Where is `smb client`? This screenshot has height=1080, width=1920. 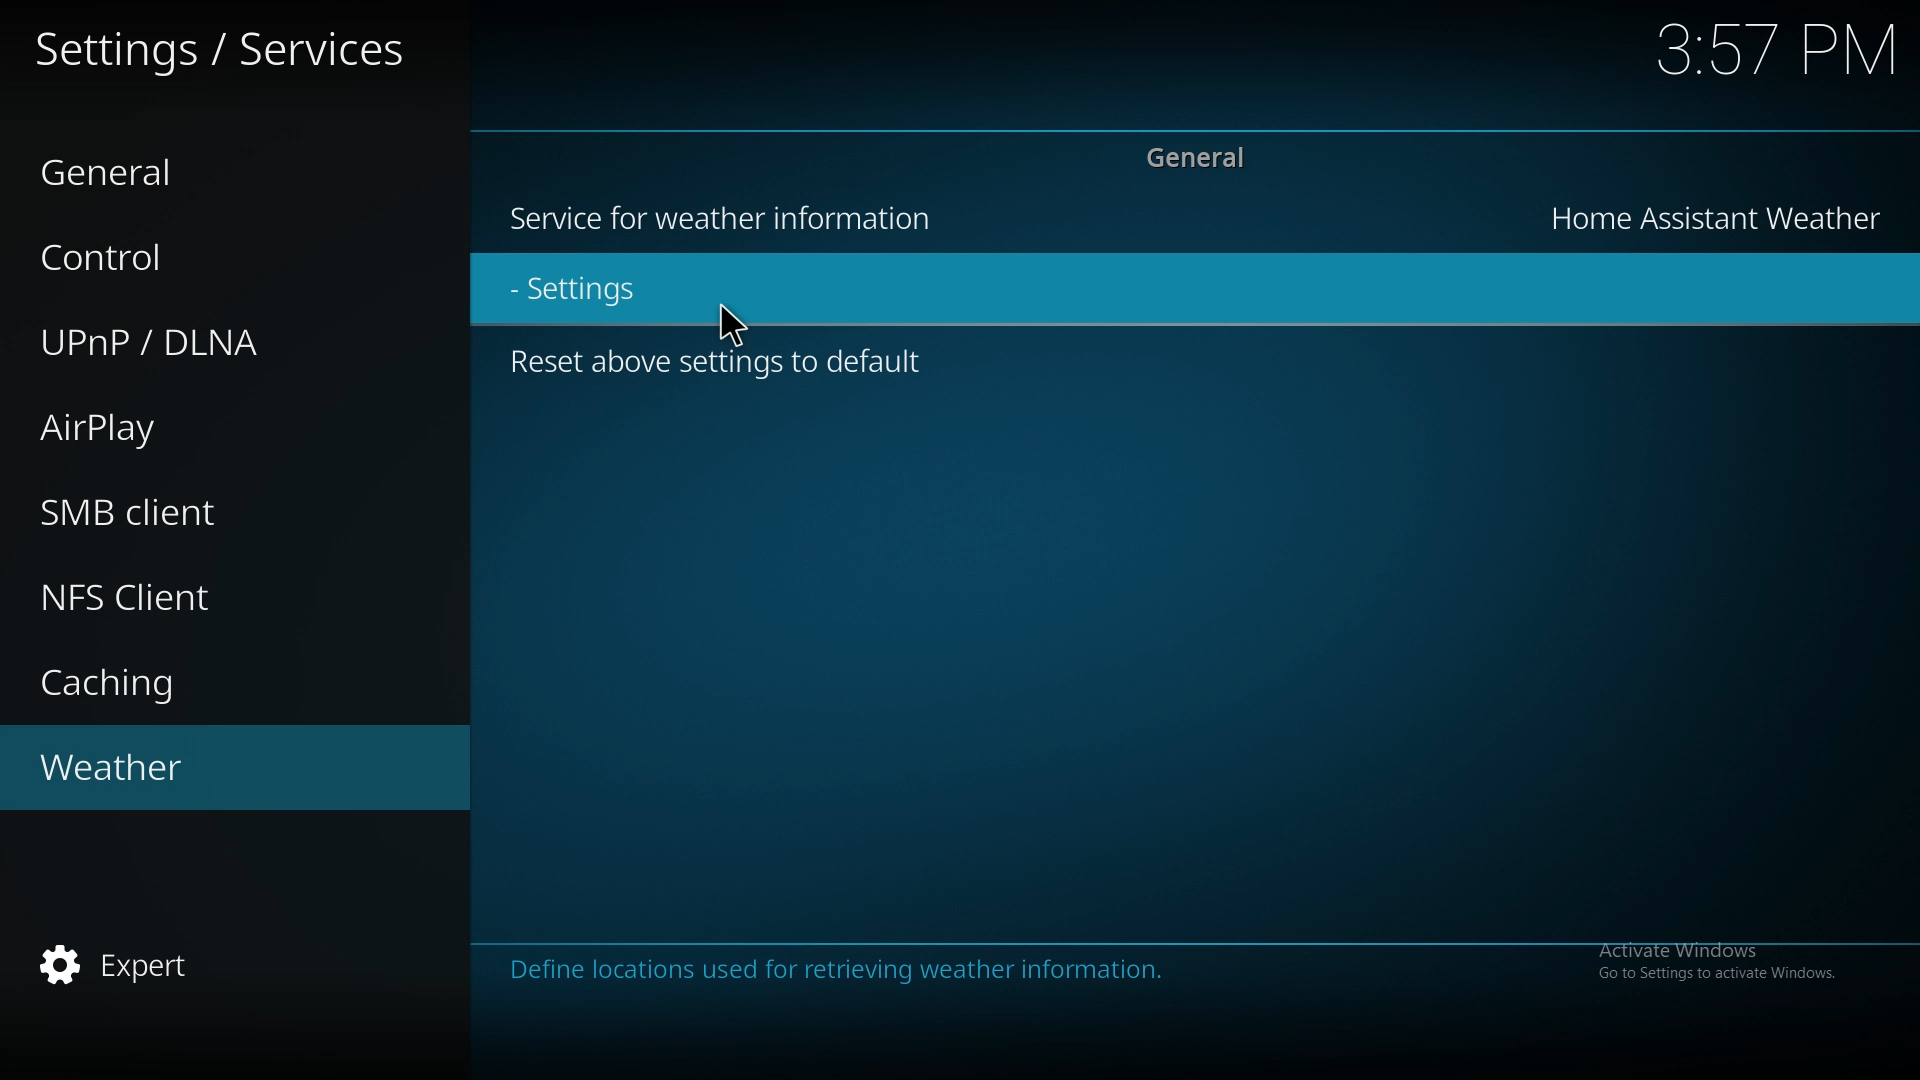
smb client is located at coordinates (198, 511).